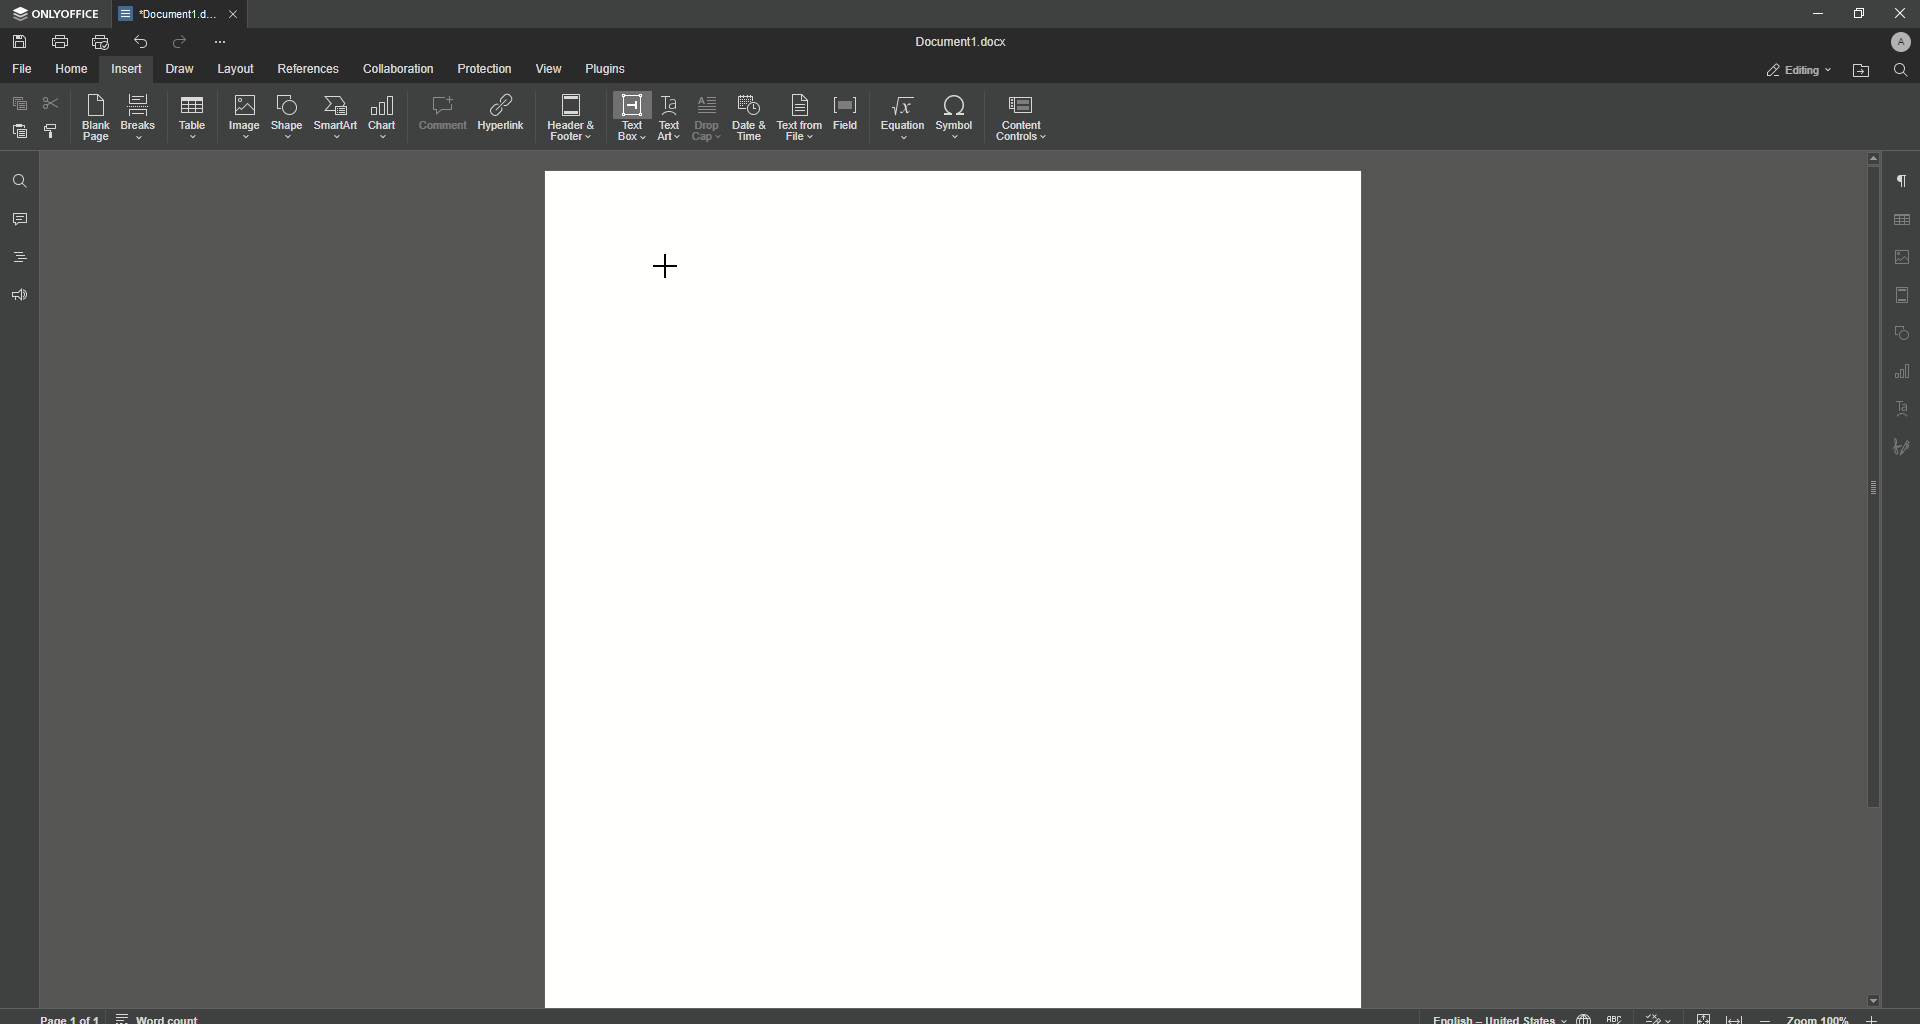 The width and height of the screenshot is (1920, 1024). Describe the element at coordinates (52, 130) in the screenshot. I see `Choose Styles` at that location.